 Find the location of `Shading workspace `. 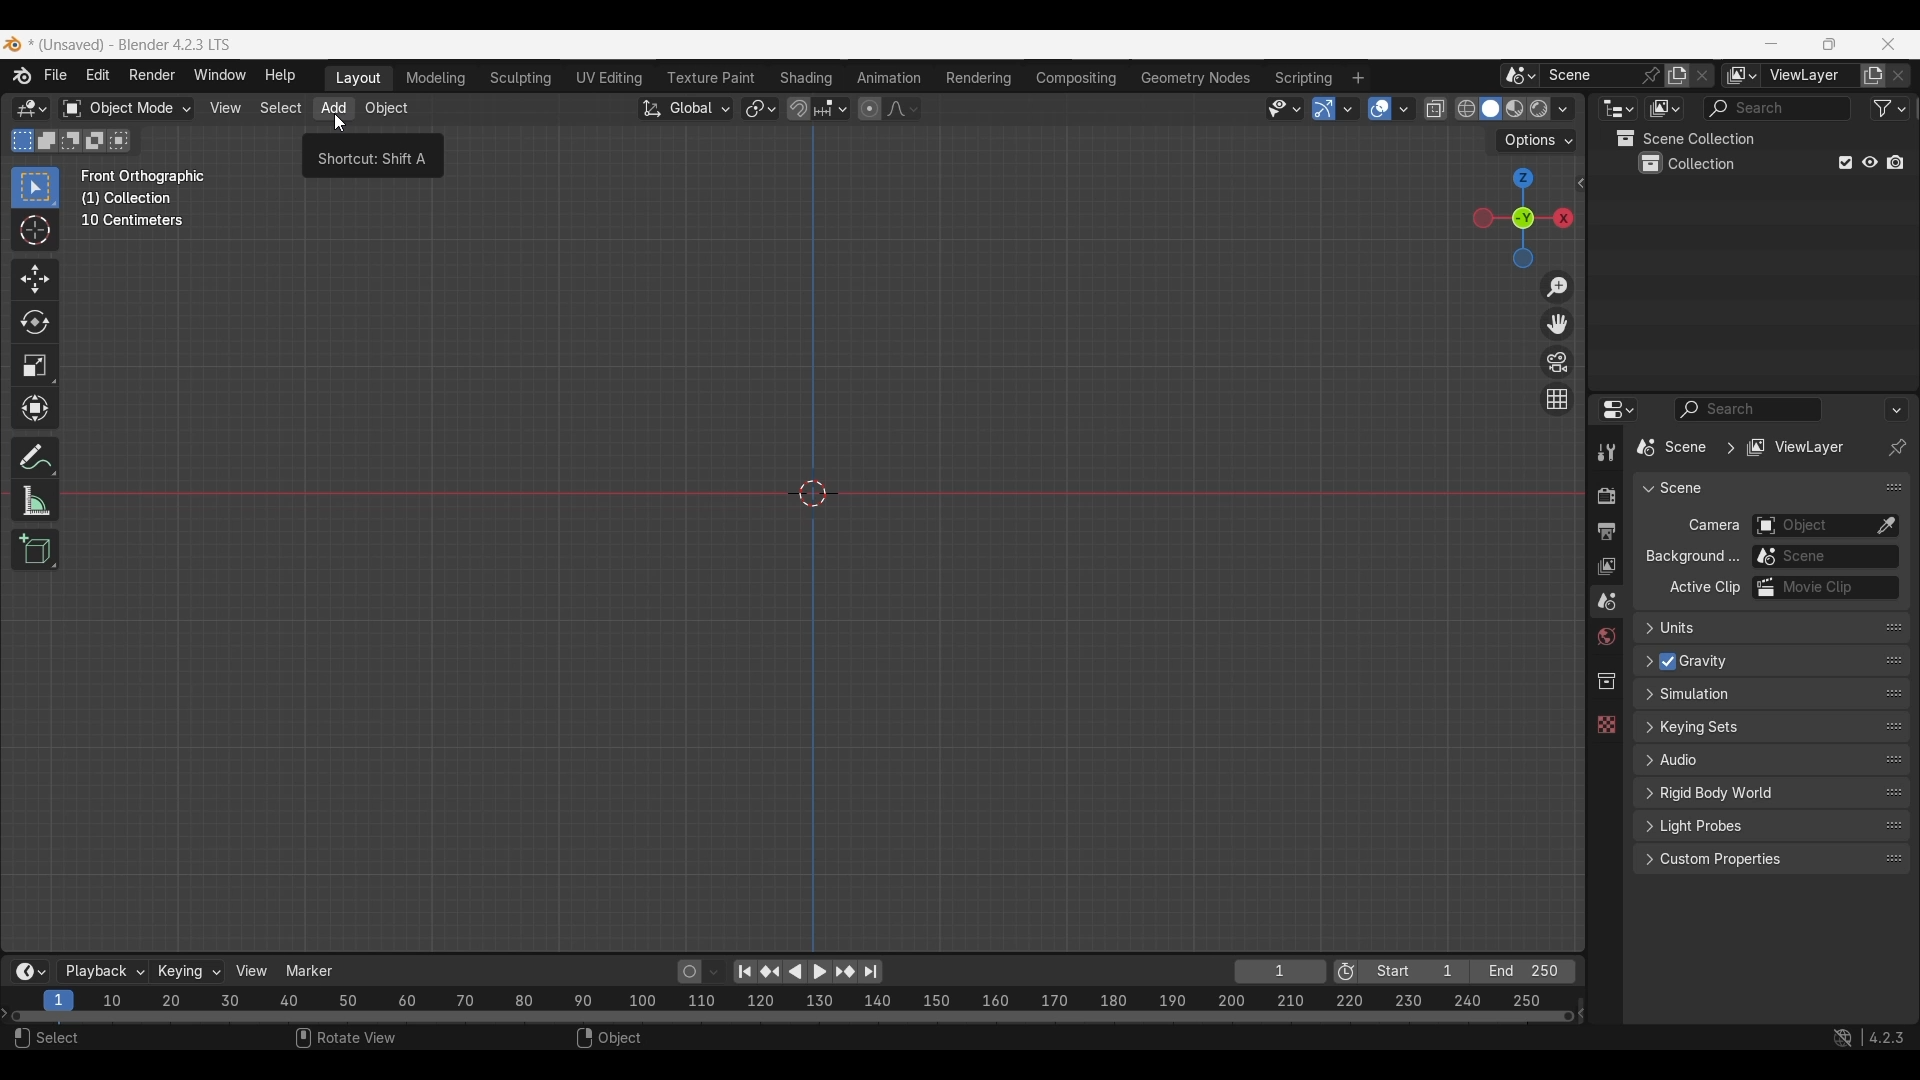

Shading workspace  is located at coordinates (808, 78).